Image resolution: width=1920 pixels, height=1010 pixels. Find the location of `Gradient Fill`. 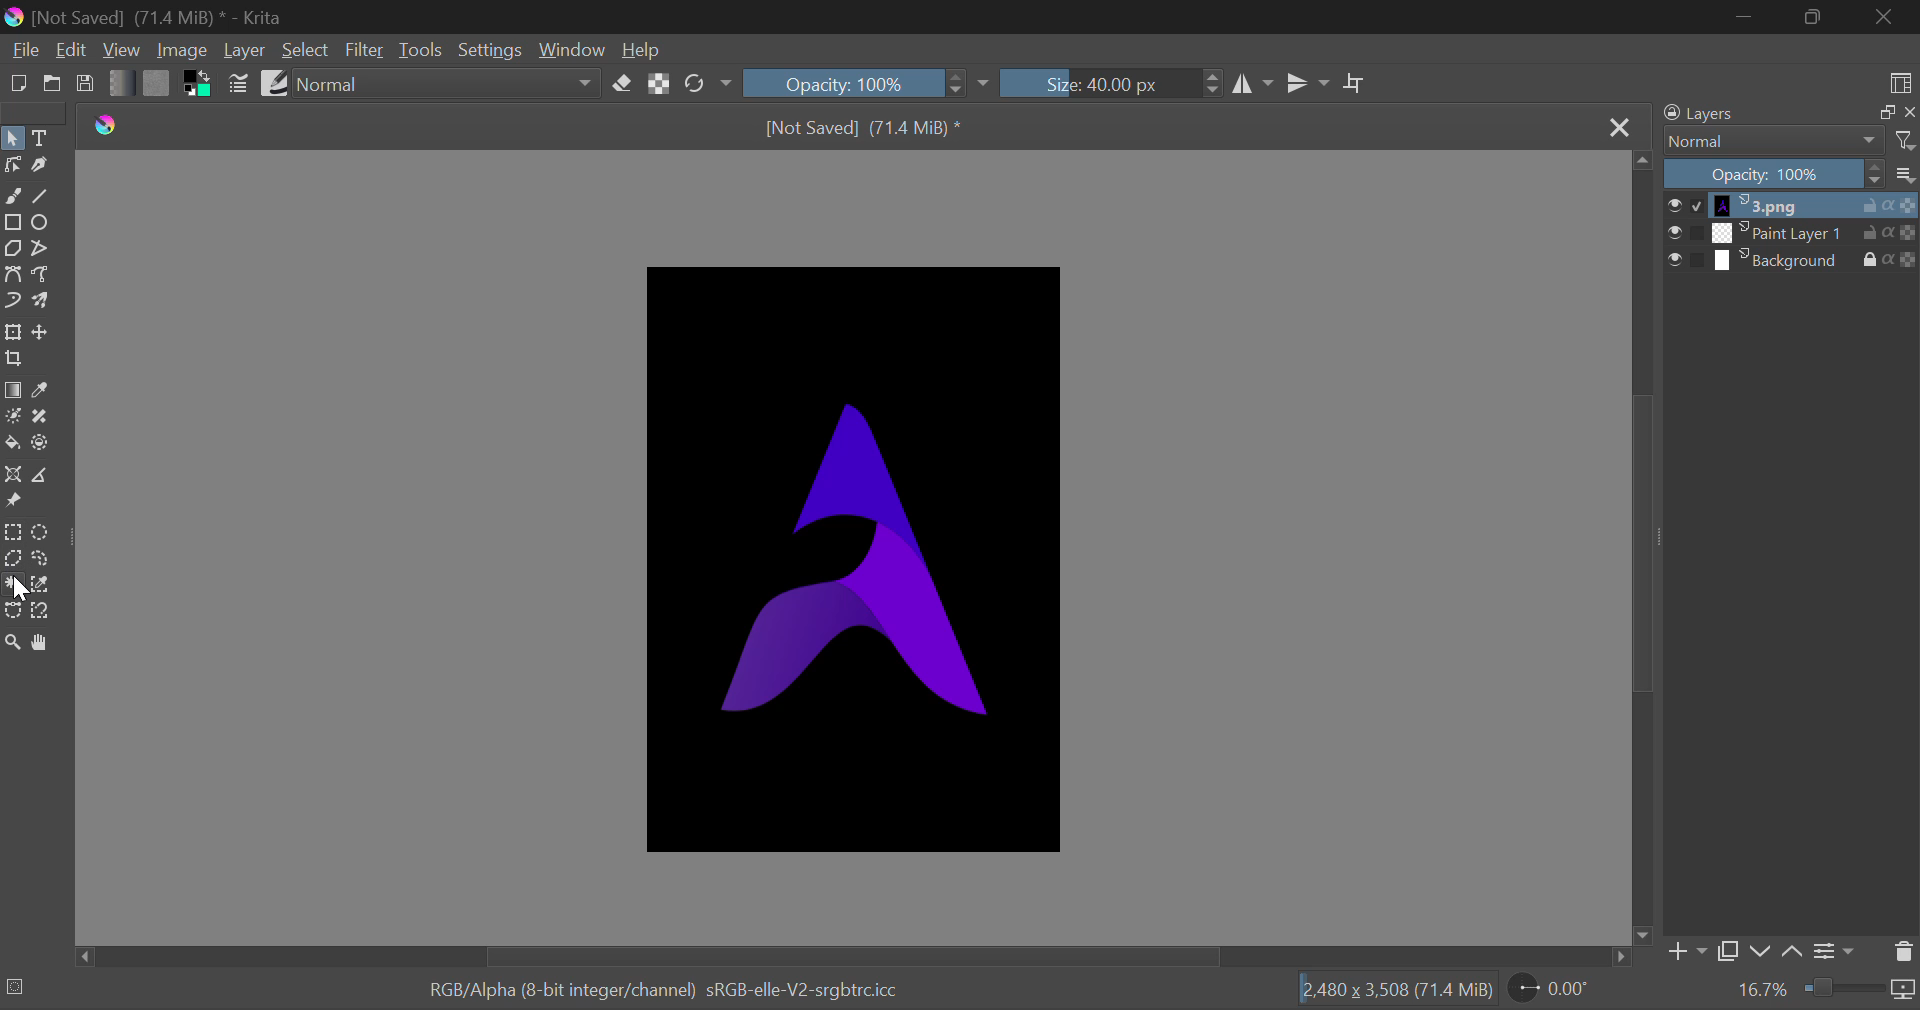

Gradient Fill is located at coordinates (13, 391).